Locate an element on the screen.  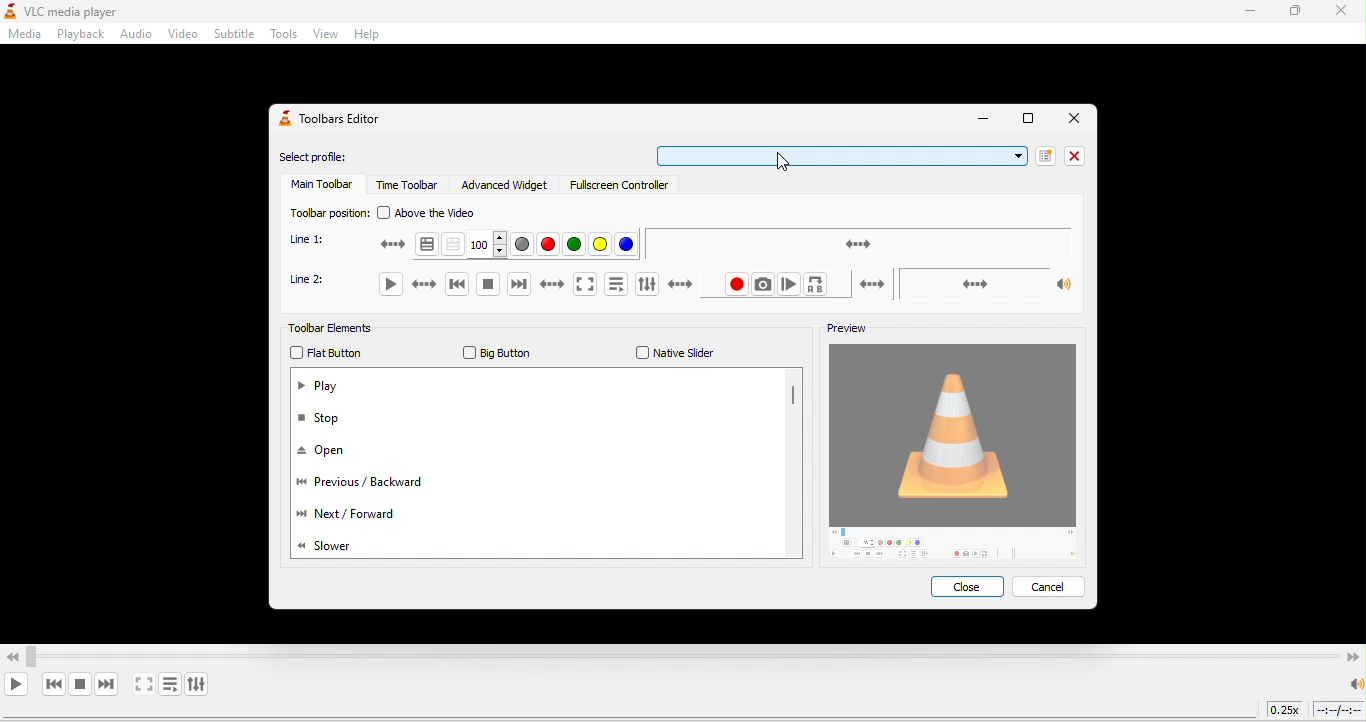
playback speed is located at coordinates (1285, 712).